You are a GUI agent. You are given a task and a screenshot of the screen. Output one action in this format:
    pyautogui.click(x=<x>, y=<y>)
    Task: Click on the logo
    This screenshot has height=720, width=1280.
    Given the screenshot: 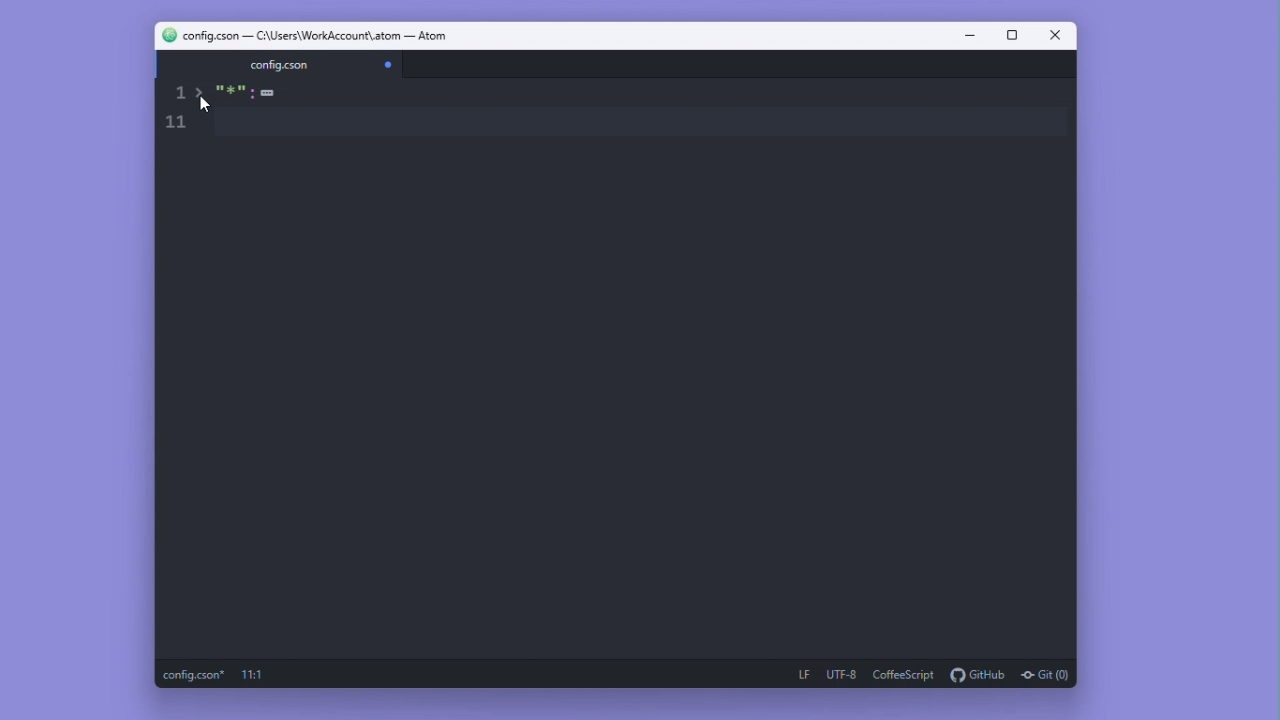 What is the action you would take?
    pyautogui.click(x=163, y=35)
    